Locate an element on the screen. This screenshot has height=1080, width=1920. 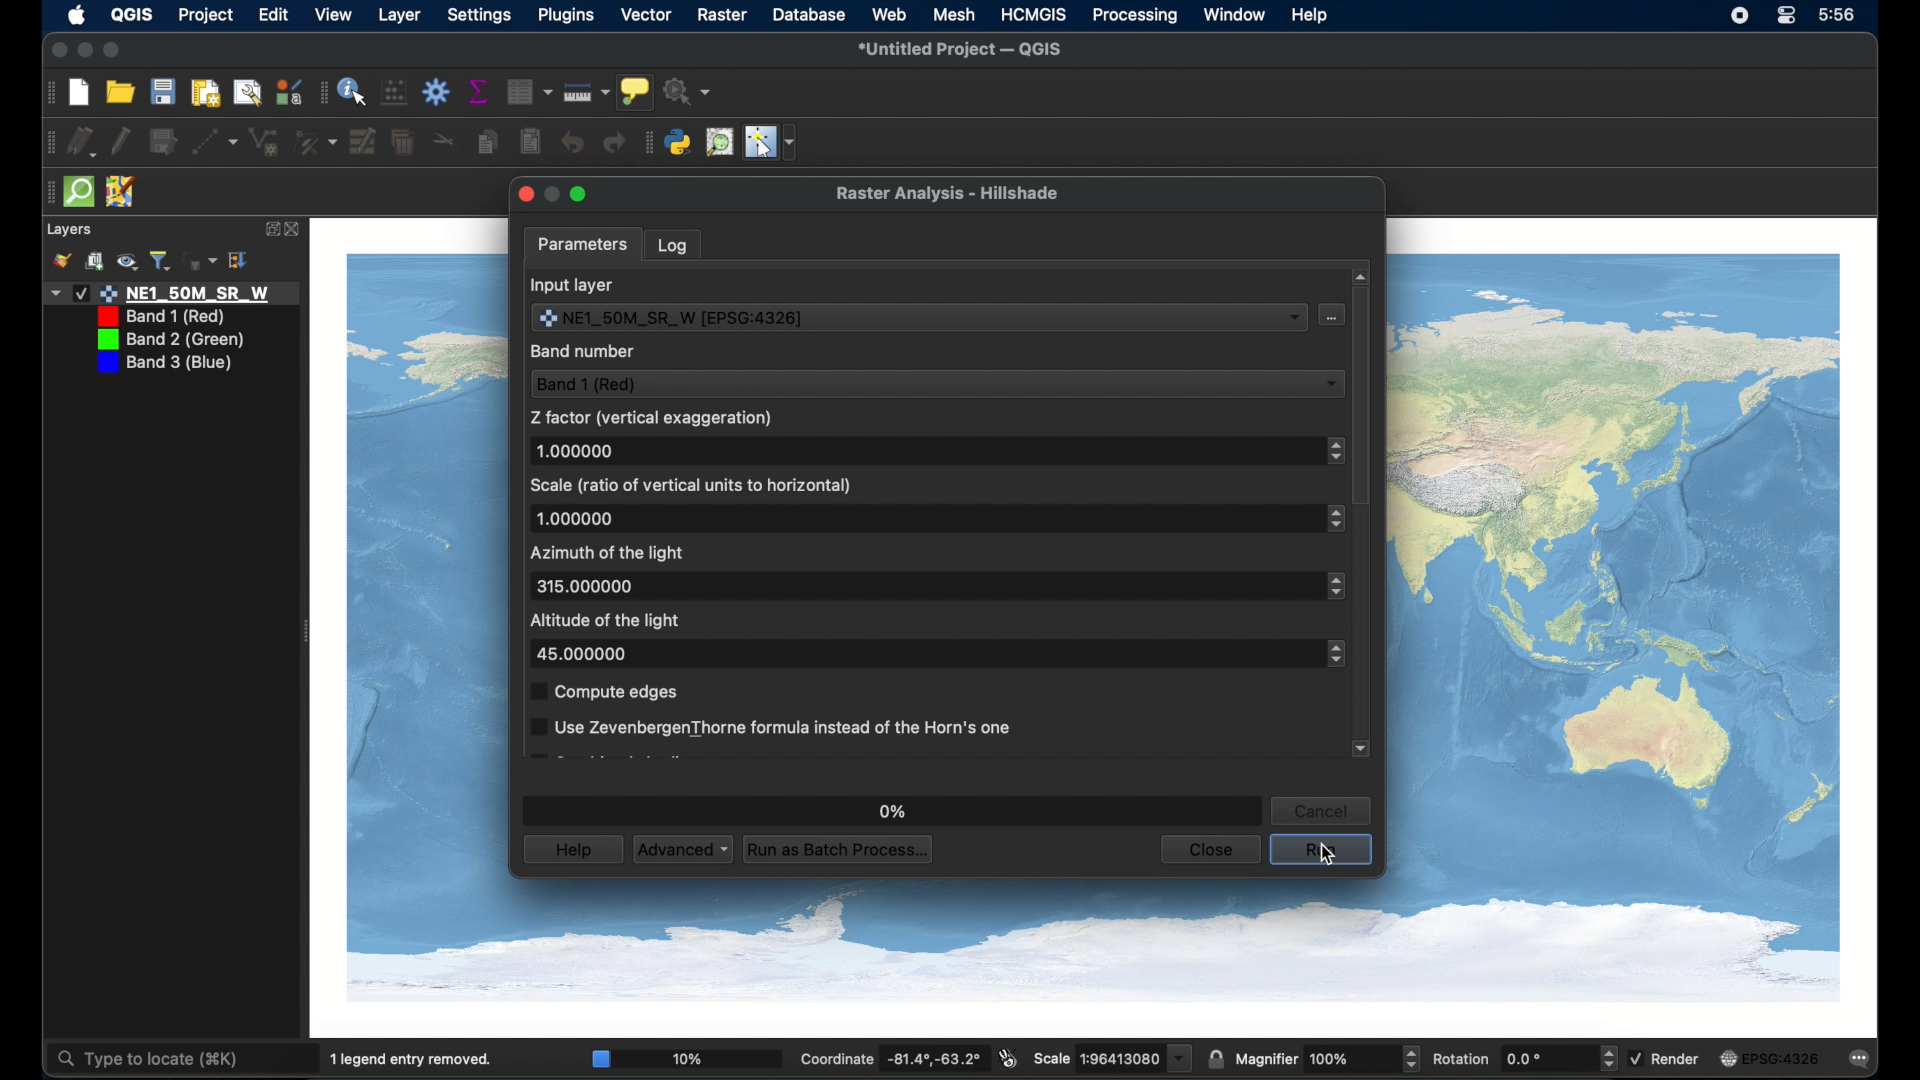
modify attributes is located at coordinates (363, 142).